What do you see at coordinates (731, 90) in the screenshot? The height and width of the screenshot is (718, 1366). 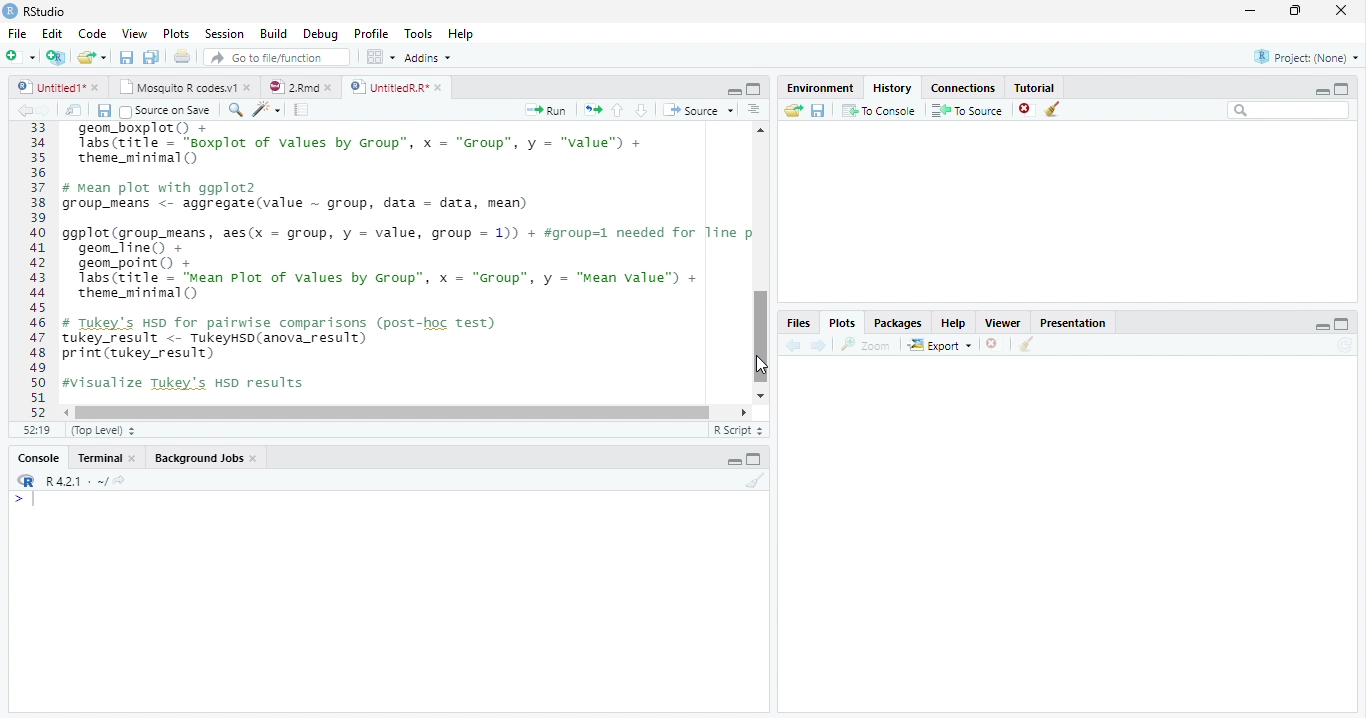 I see `Minimize` at bounding box center [731, 90].